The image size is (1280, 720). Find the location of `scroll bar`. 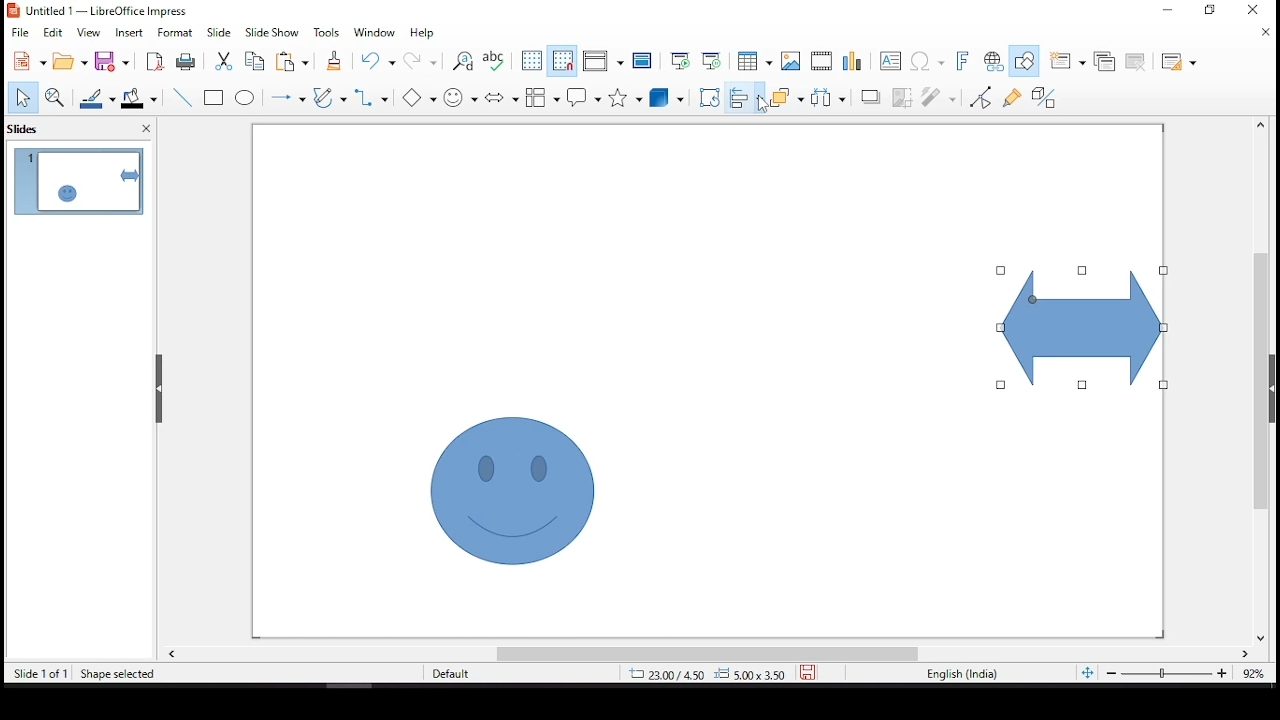

scroll bar is located at coordinates (707, 654).